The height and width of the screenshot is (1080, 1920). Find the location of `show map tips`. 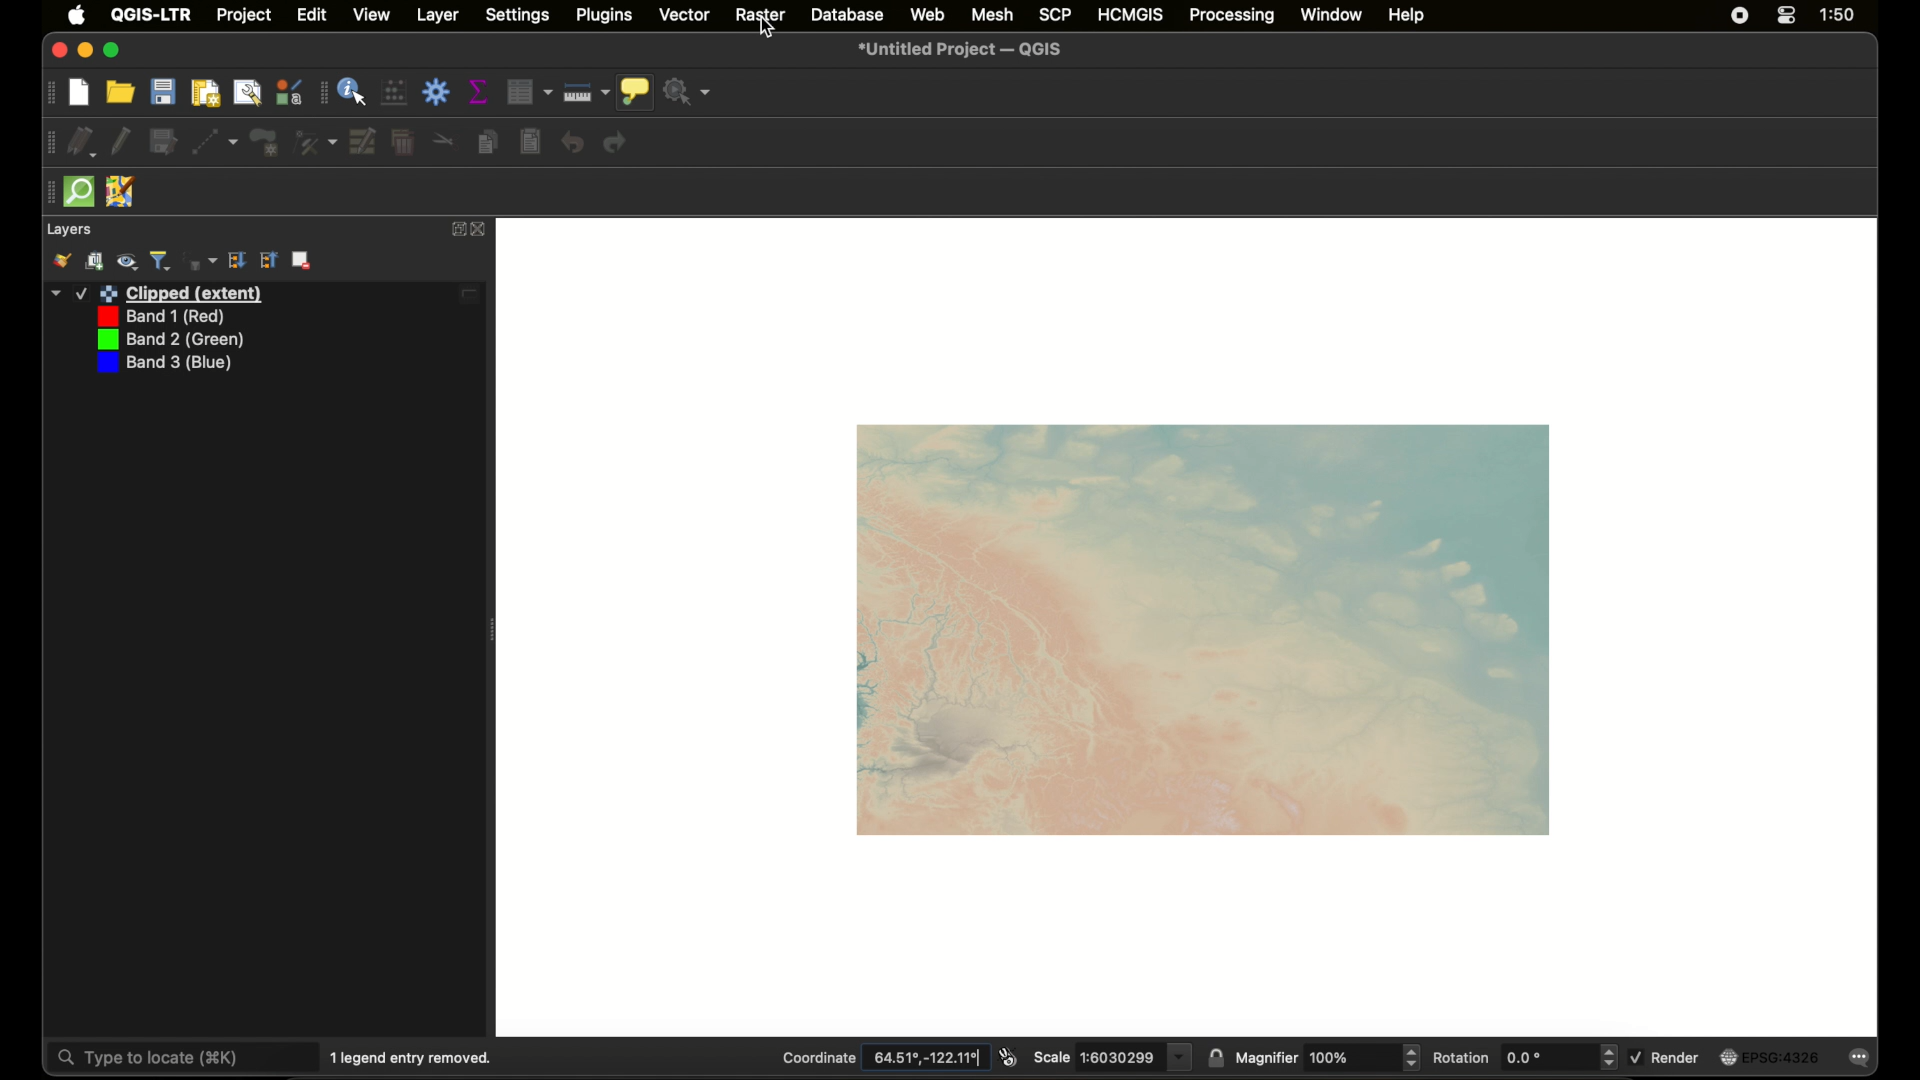

show map tips is located at coordinates (635, 92).